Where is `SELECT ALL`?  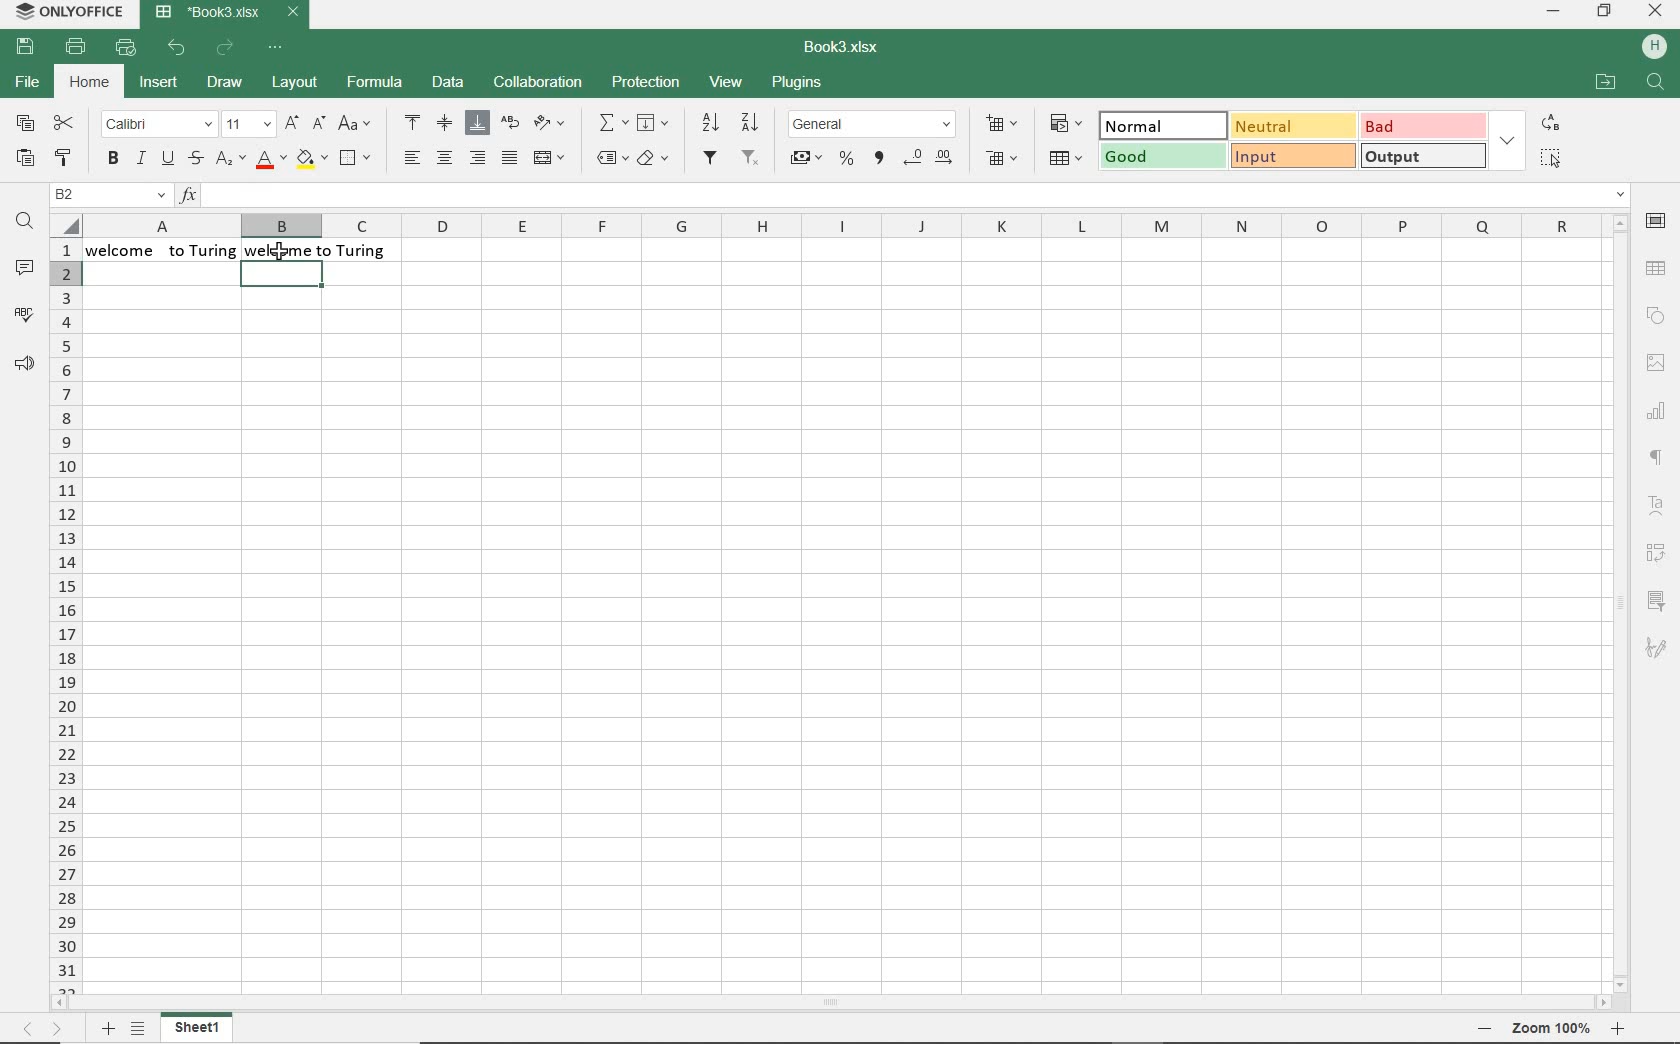
SELECT ALL is located at coordinates (1551, 159).